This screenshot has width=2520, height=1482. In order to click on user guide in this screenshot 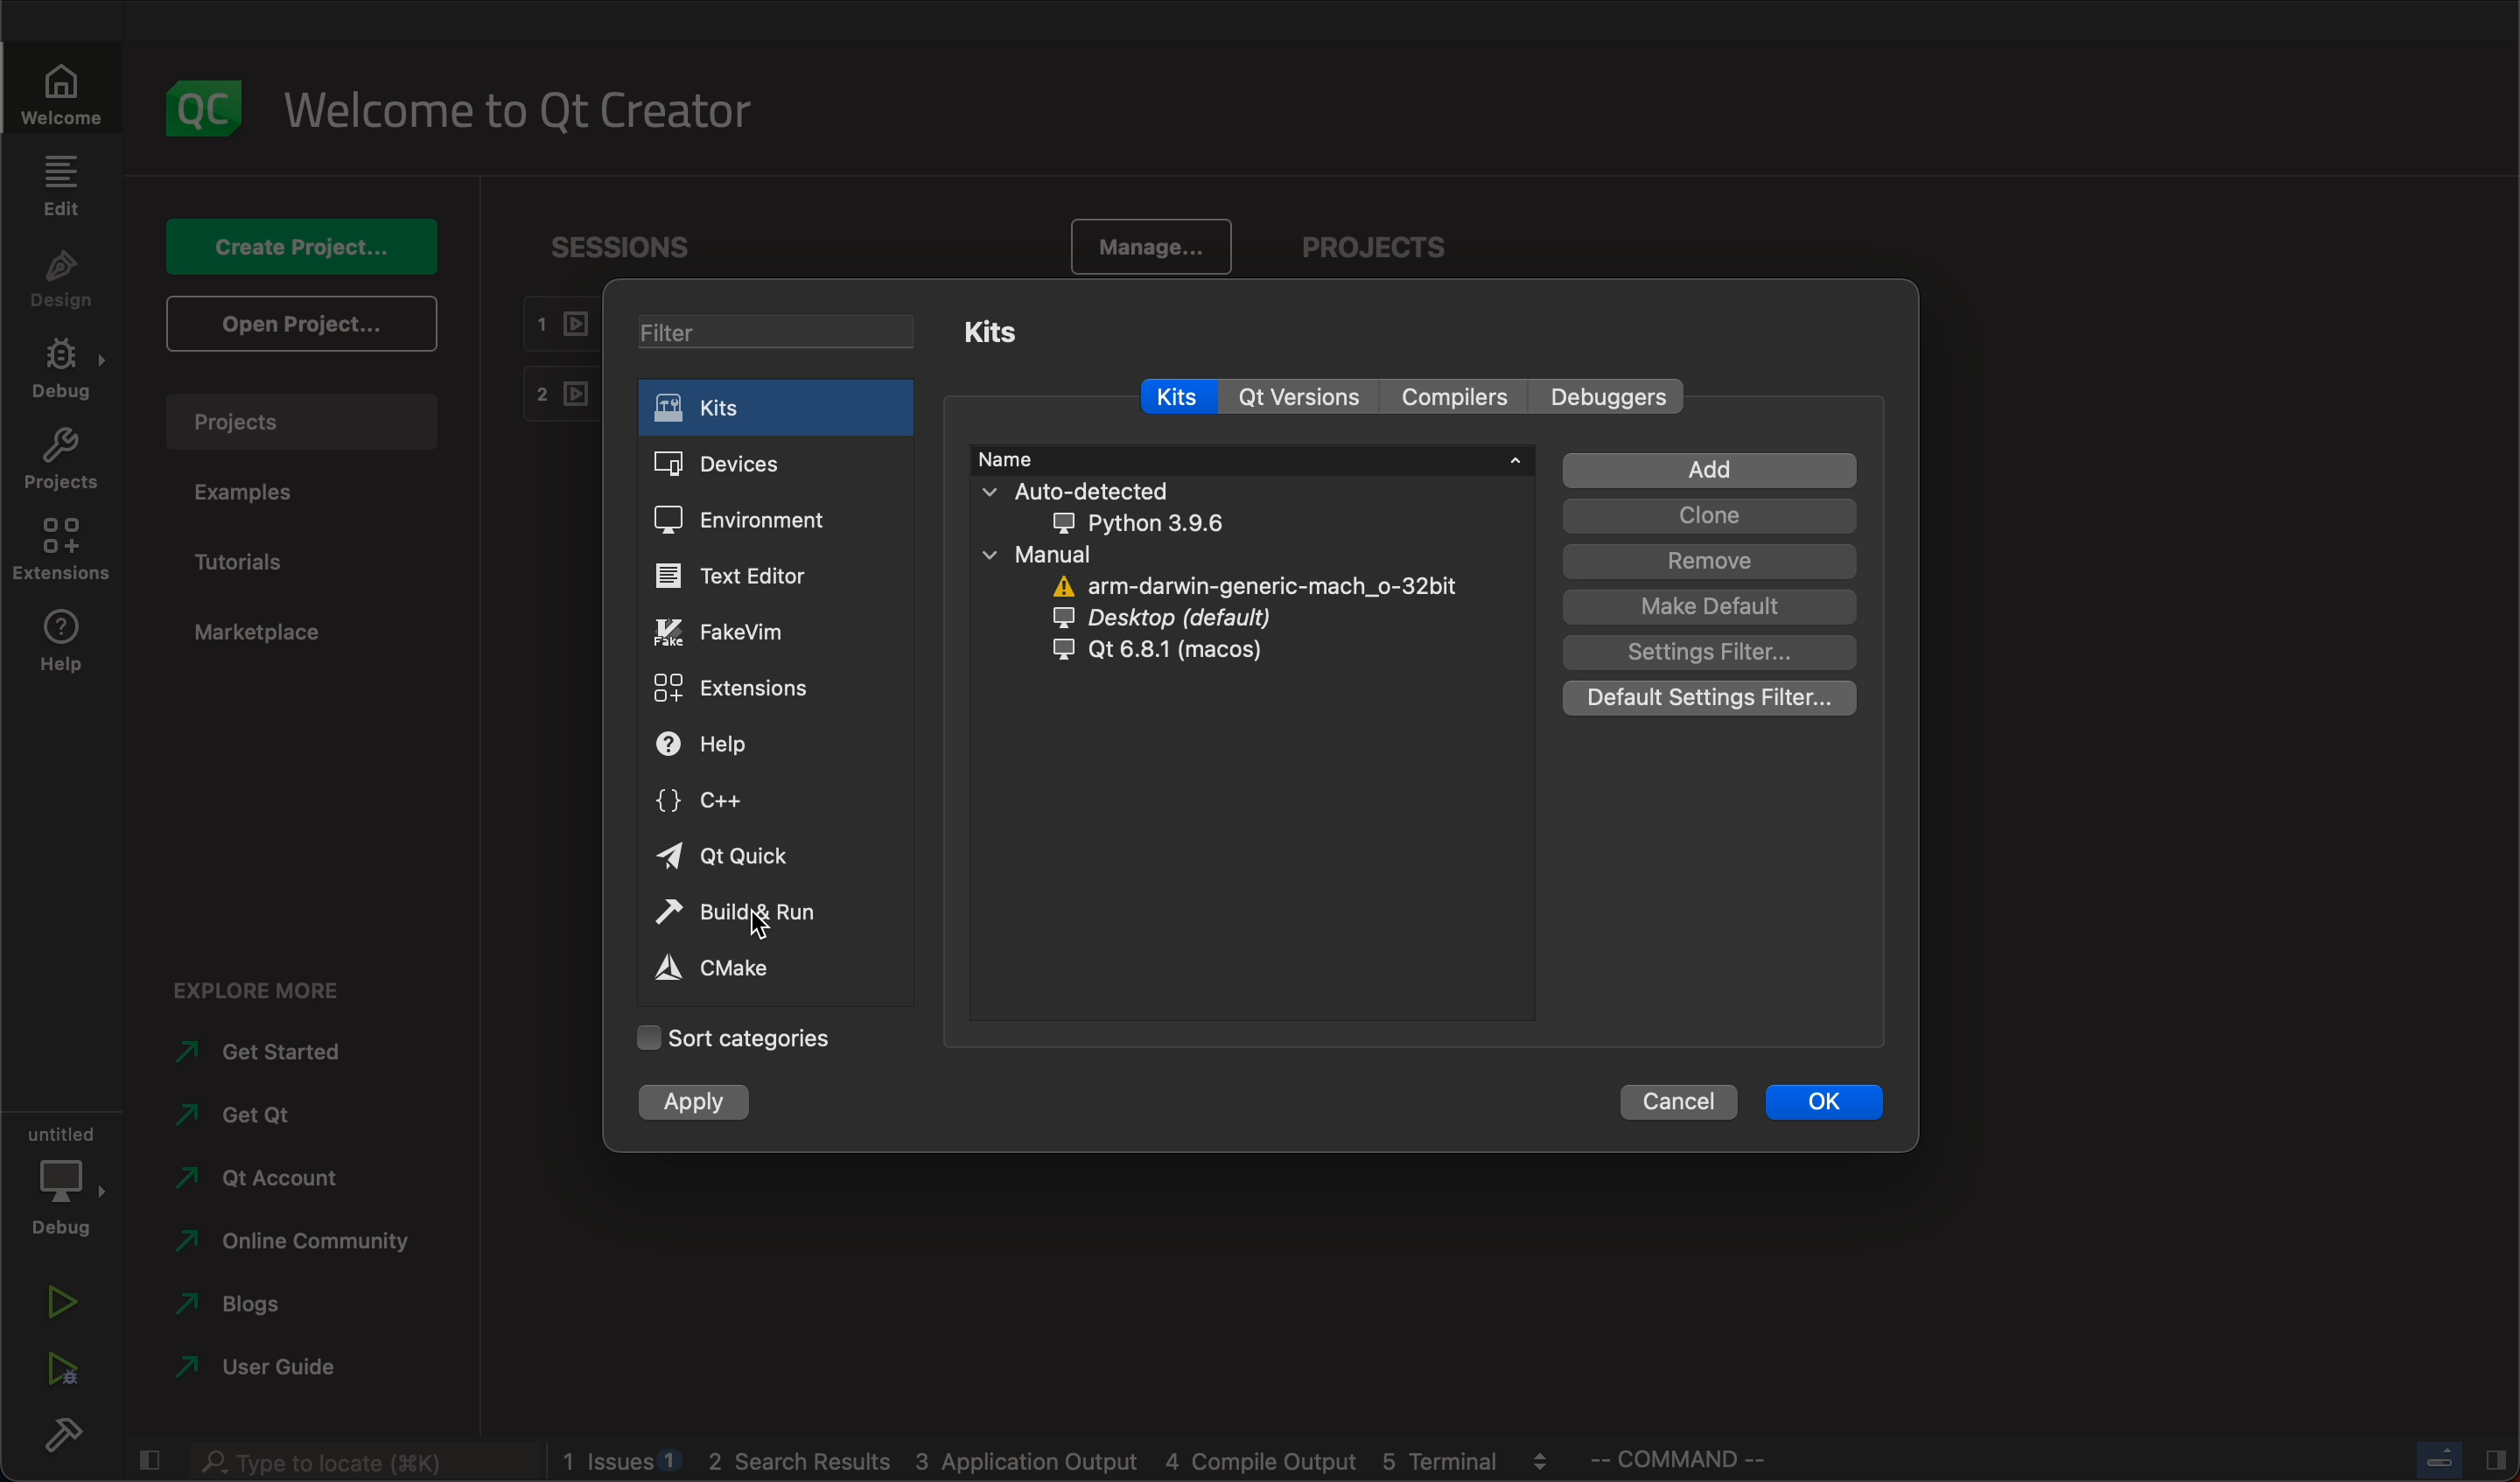, I will do `click(268, 1368)`.